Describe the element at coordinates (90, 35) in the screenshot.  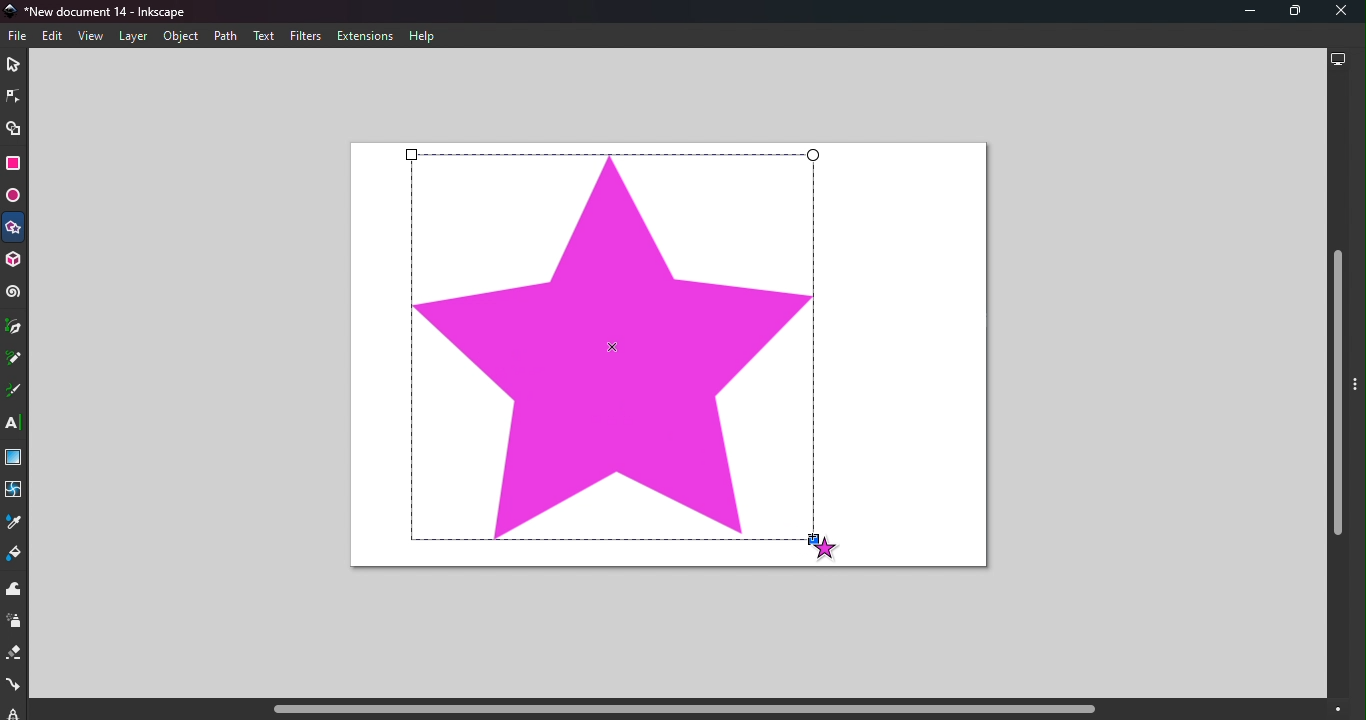
I see `View` at that location.